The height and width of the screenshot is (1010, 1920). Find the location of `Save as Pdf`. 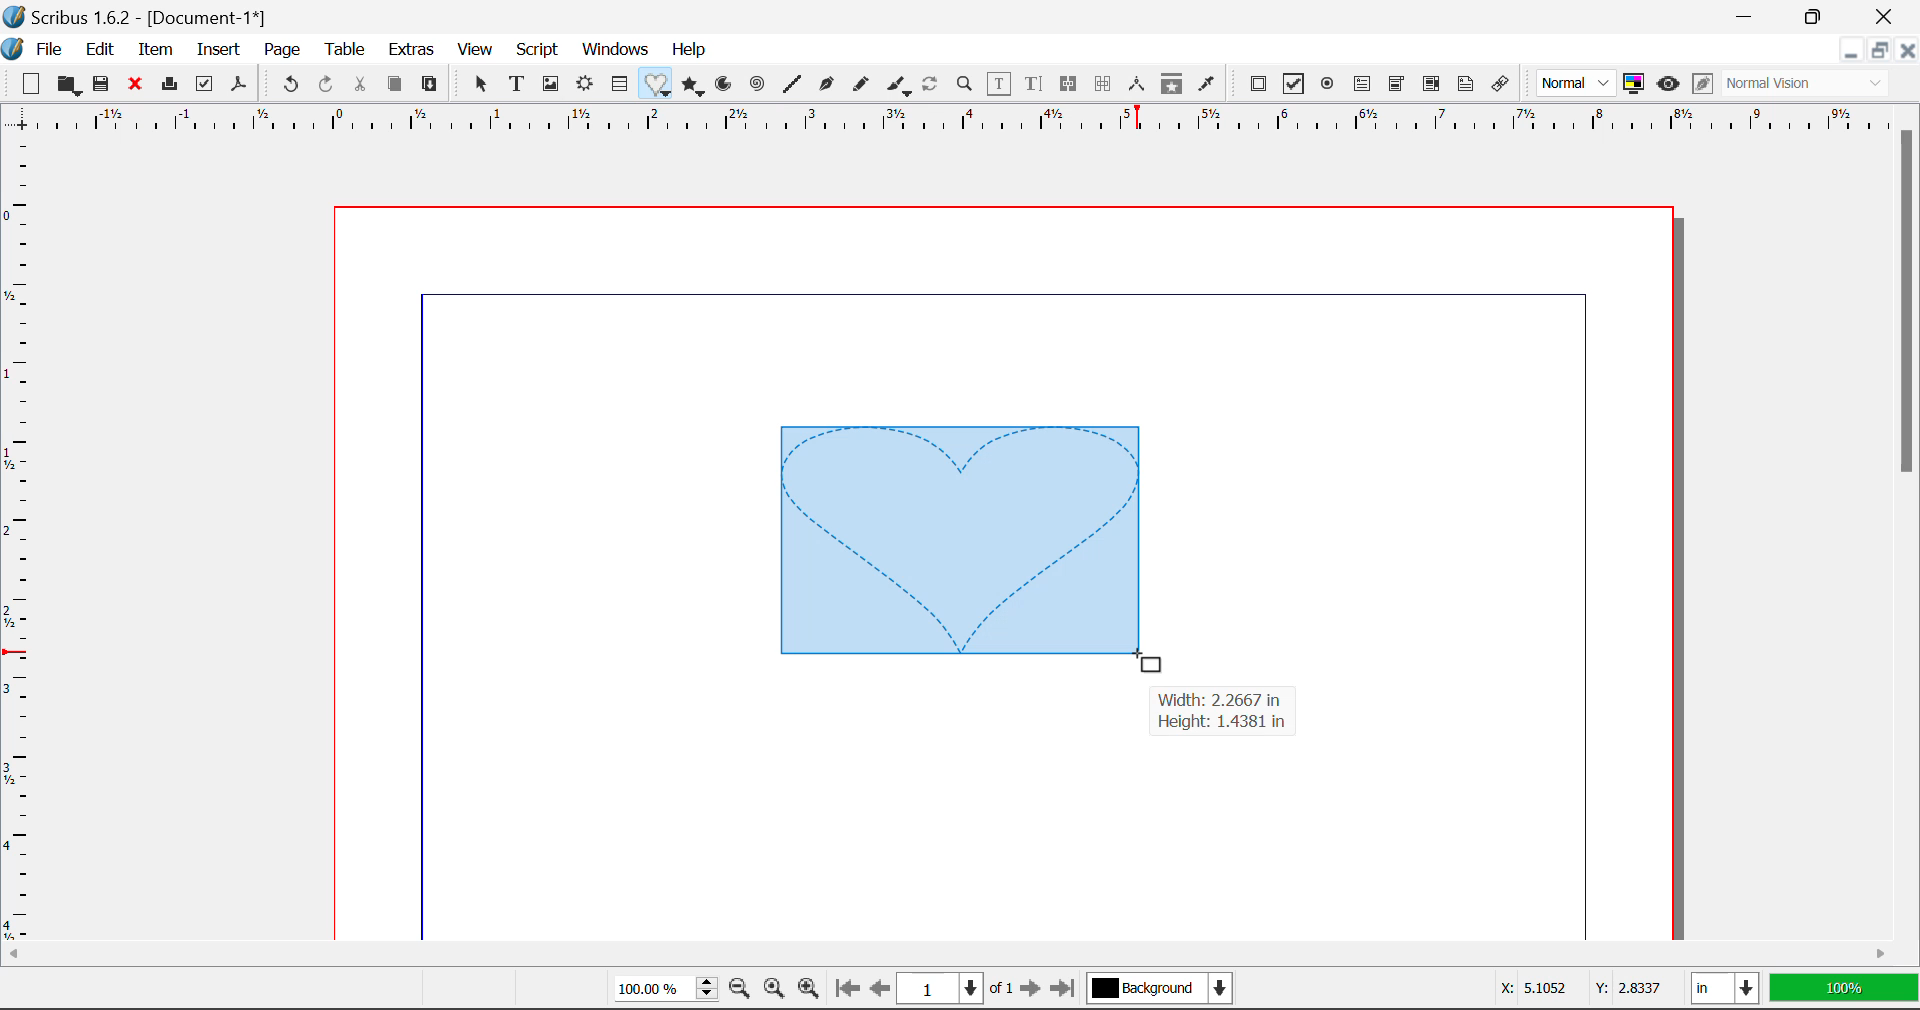

Save as Pdf is located at coordinates (238, 87).